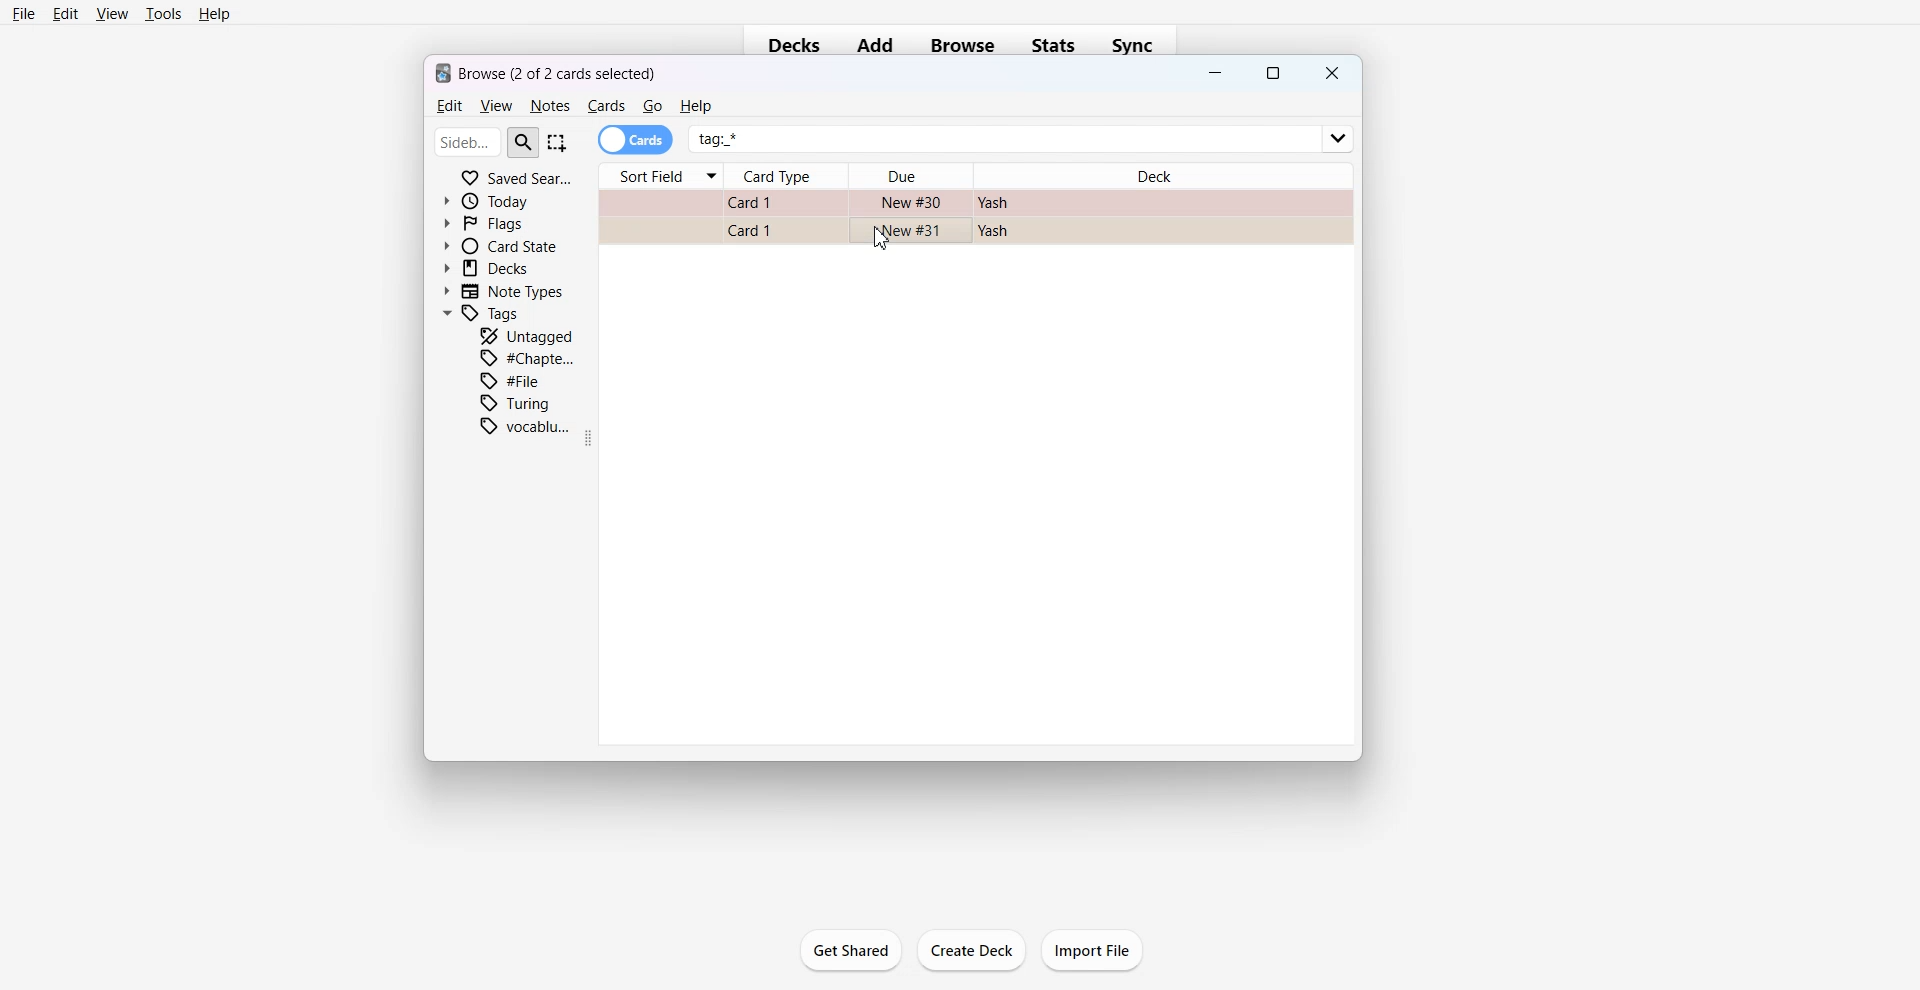  I want to click on Cursor, so click(884, 244).